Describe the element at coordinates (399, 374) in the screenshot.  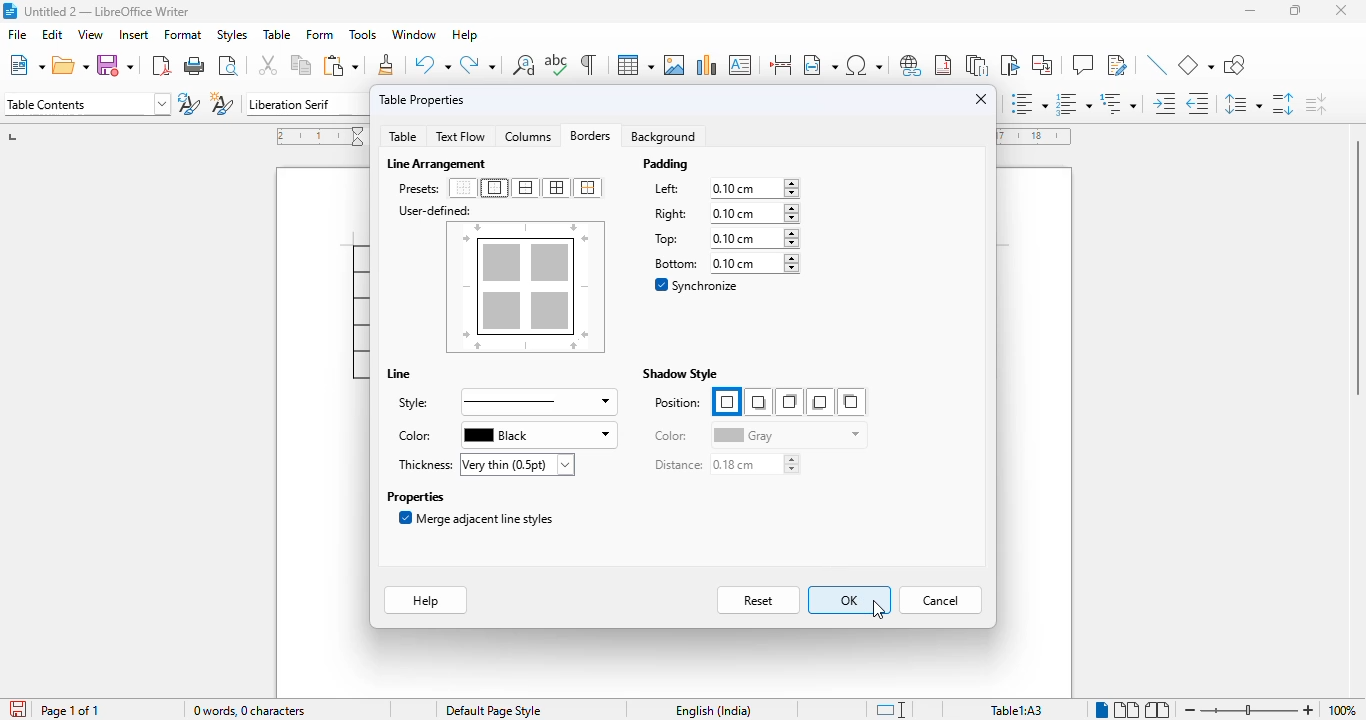
I see `line` at that location.